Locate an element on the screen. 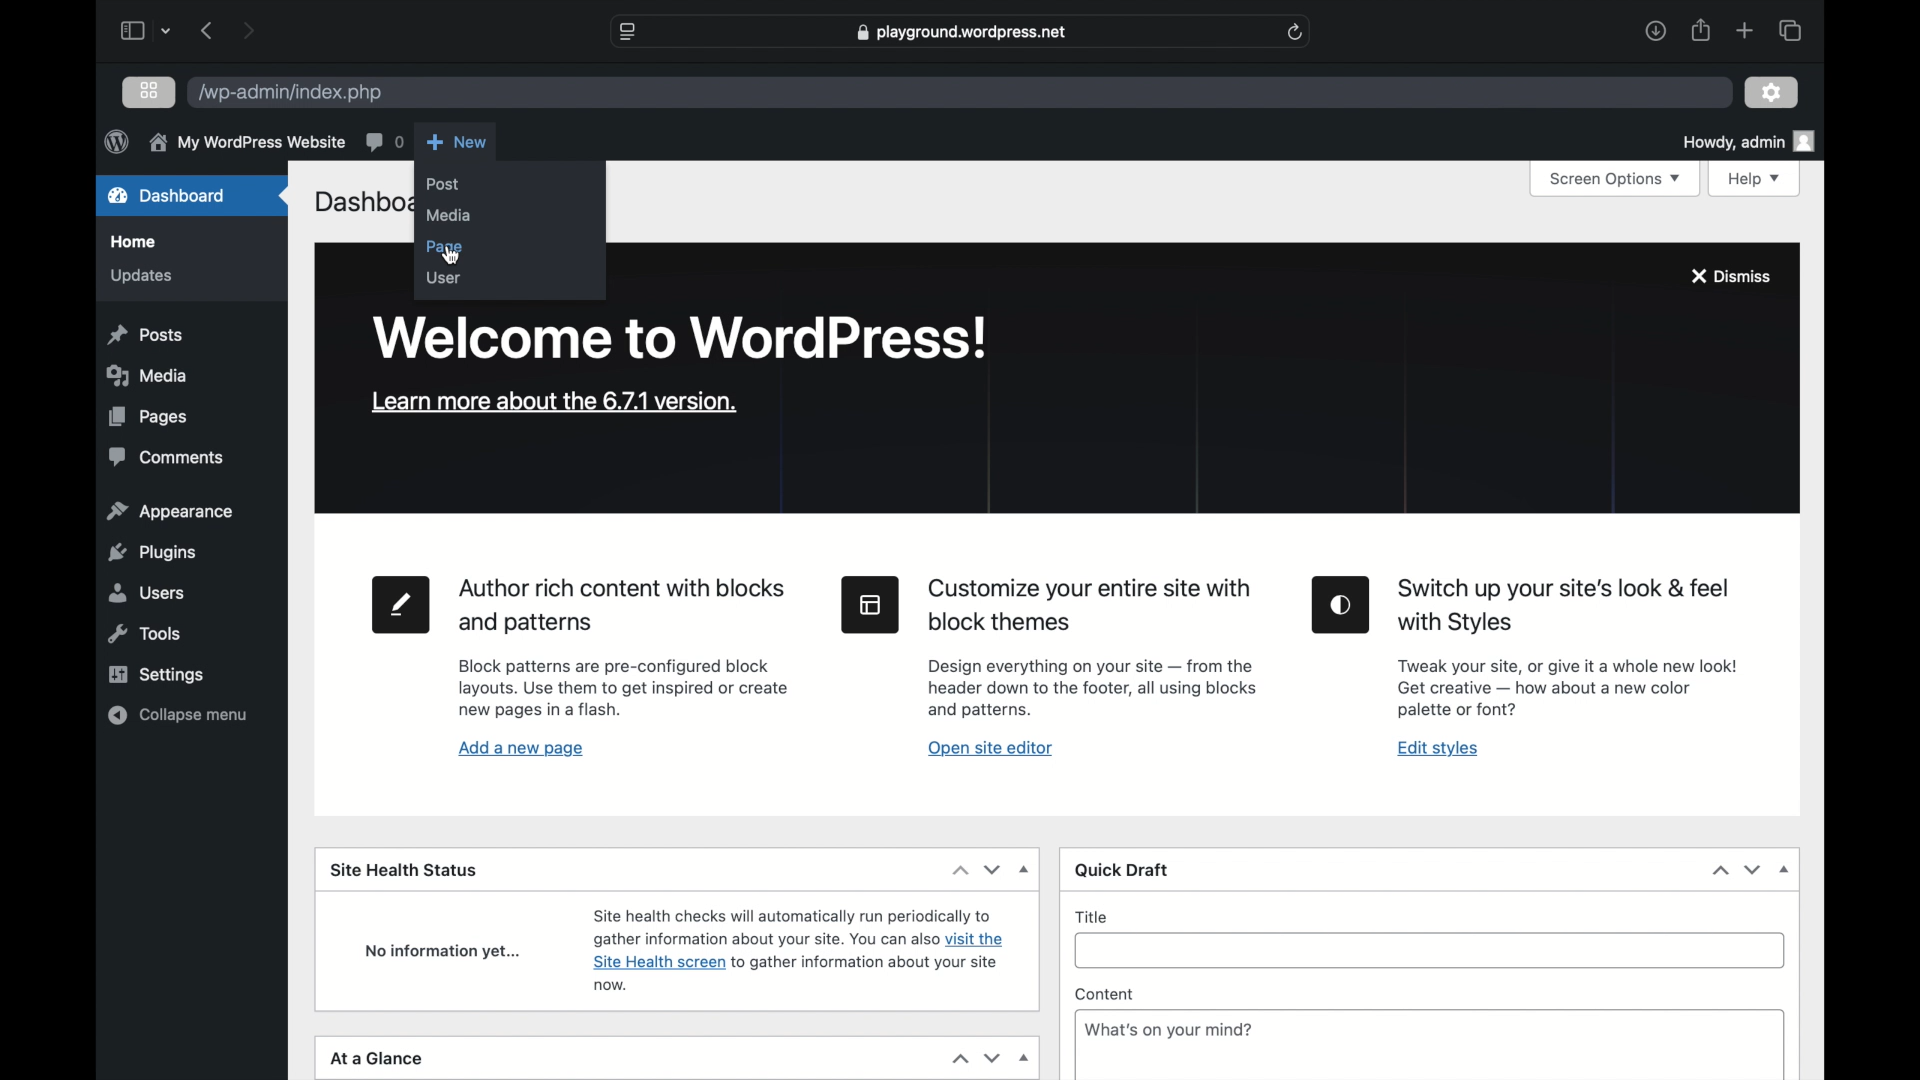 The image size is (1920, 1080). no information yet is located at coordinates (445, 953).